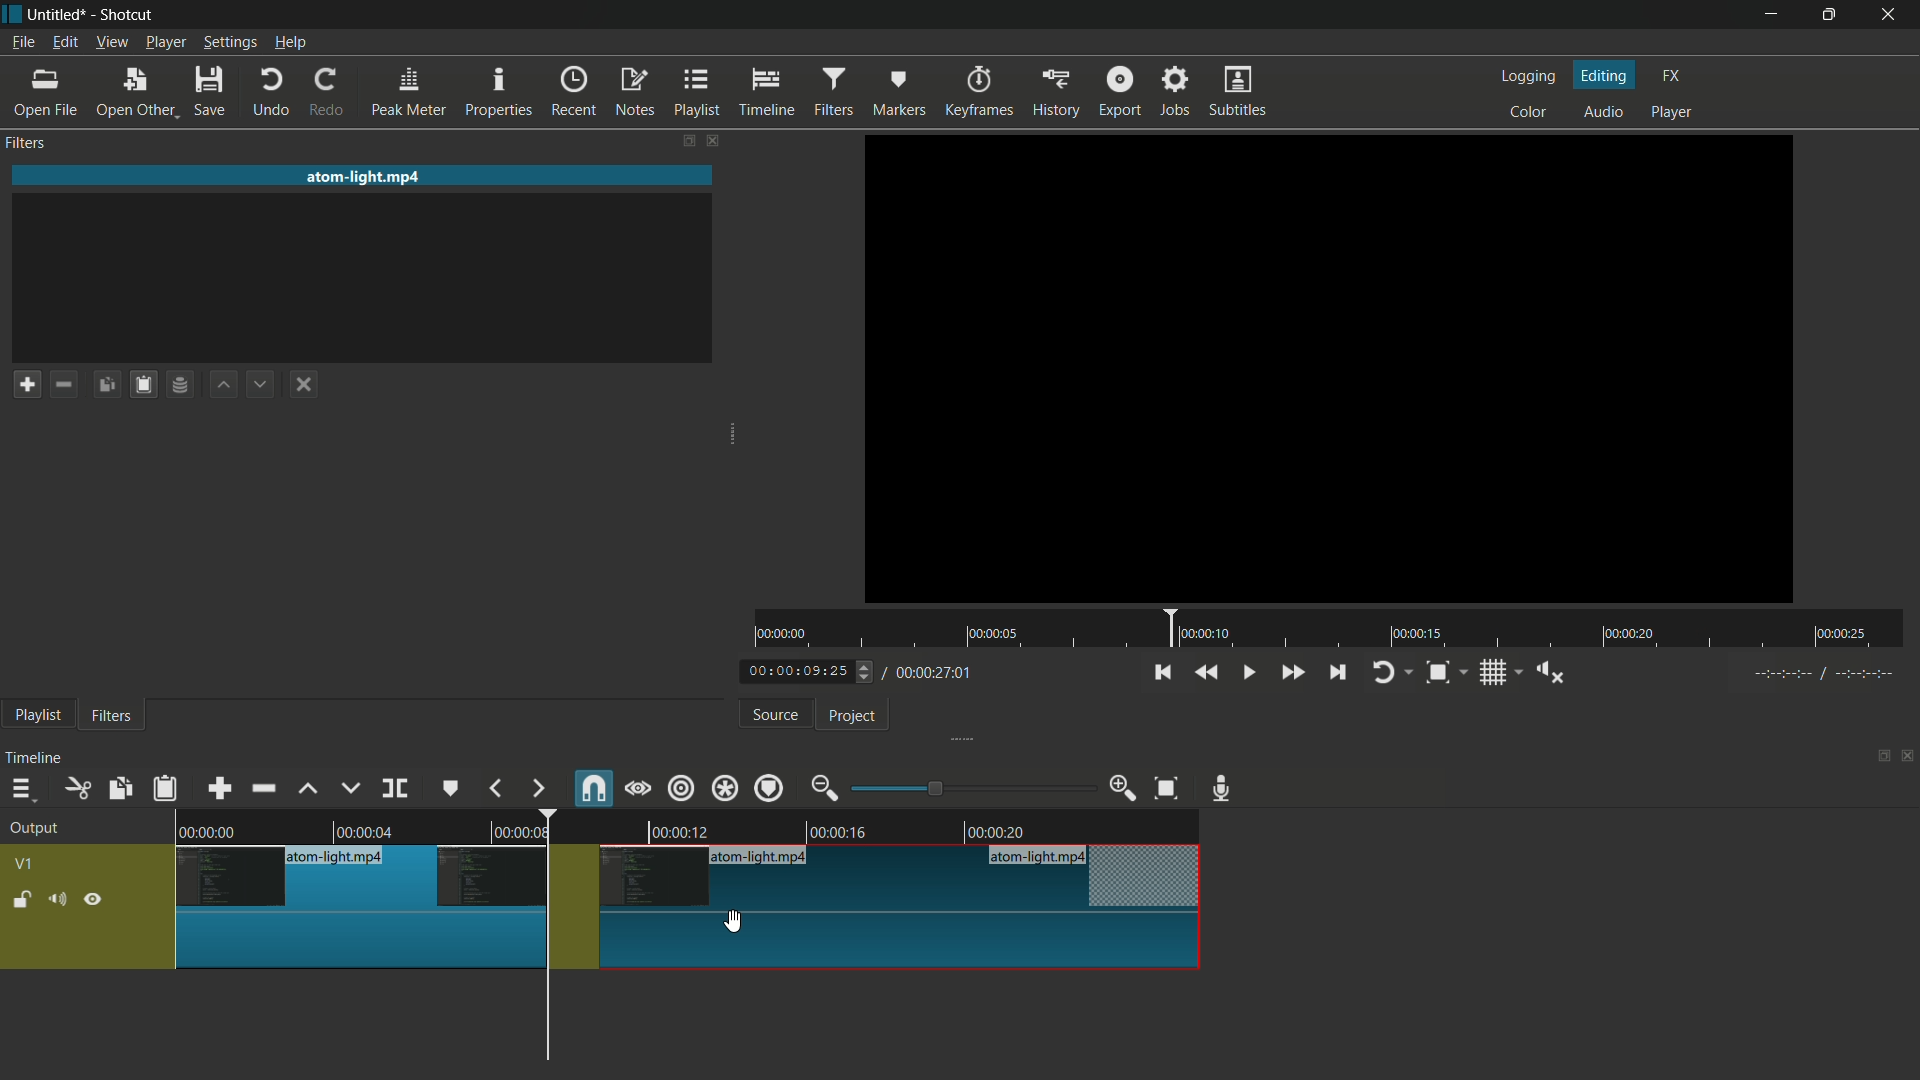 The height and width of the screenshot is (1080, 1920). I want to click on copy checked filters, so click(111, 383).